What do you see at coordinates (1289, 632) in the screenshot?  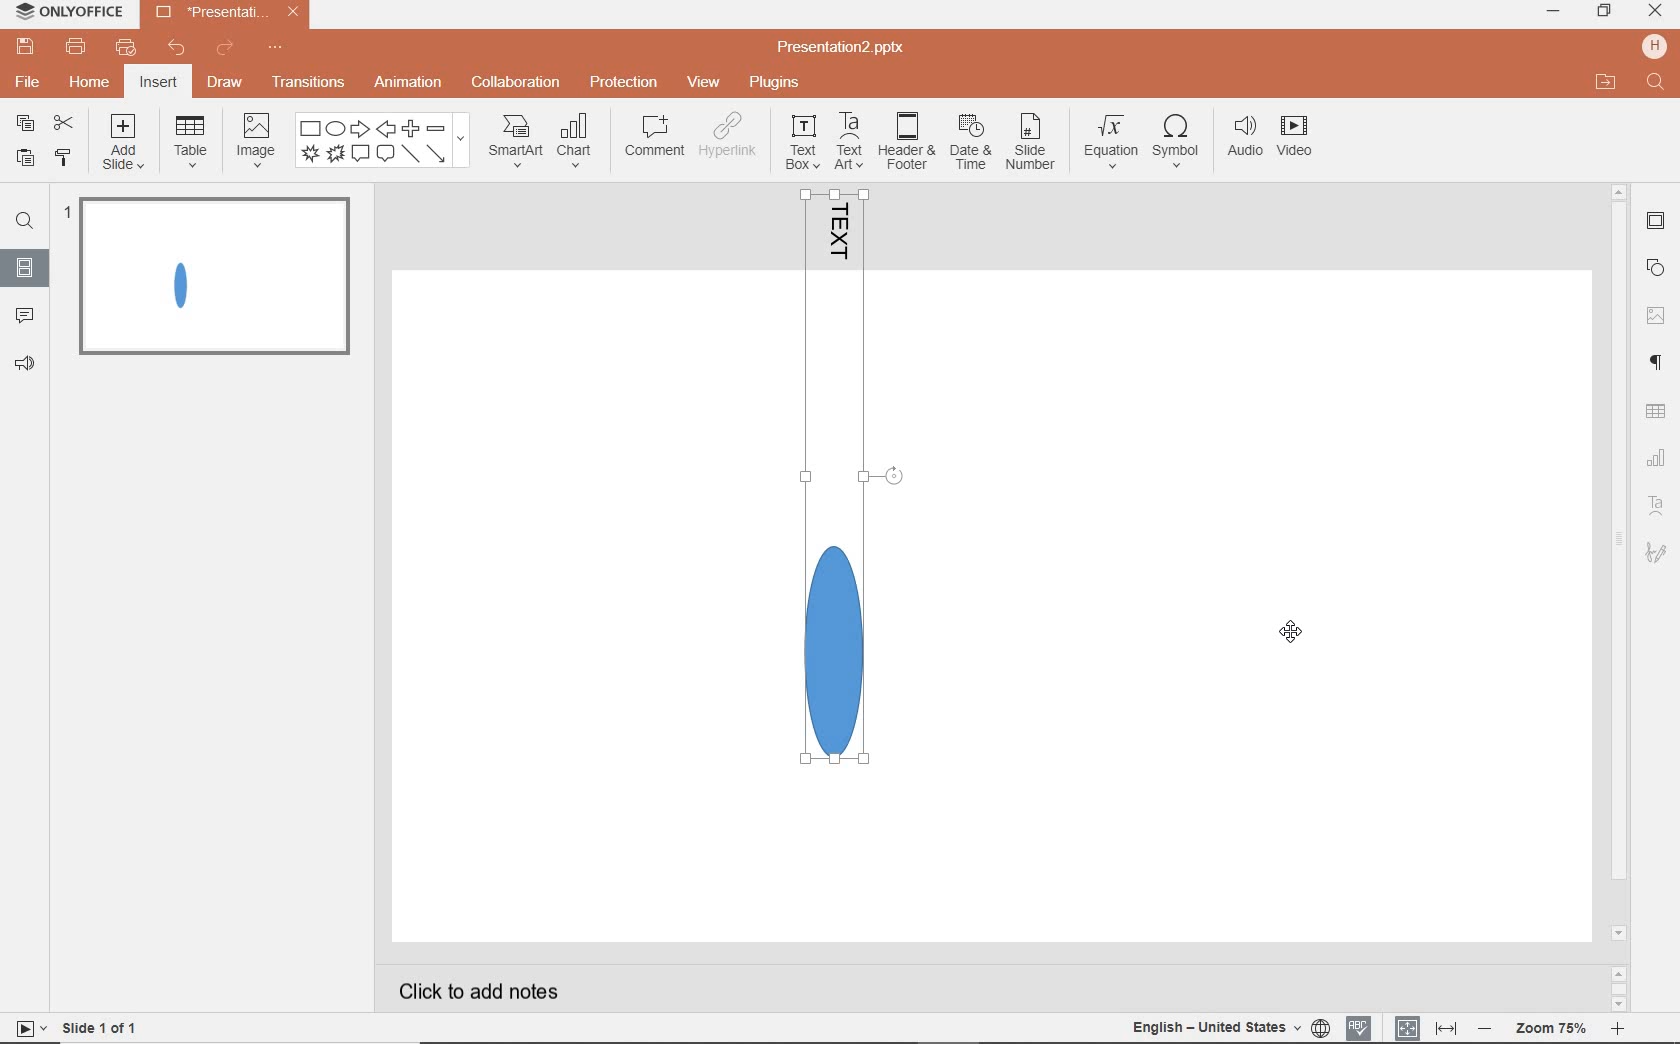 I see `cursor` at bounding box center [1289, 632].